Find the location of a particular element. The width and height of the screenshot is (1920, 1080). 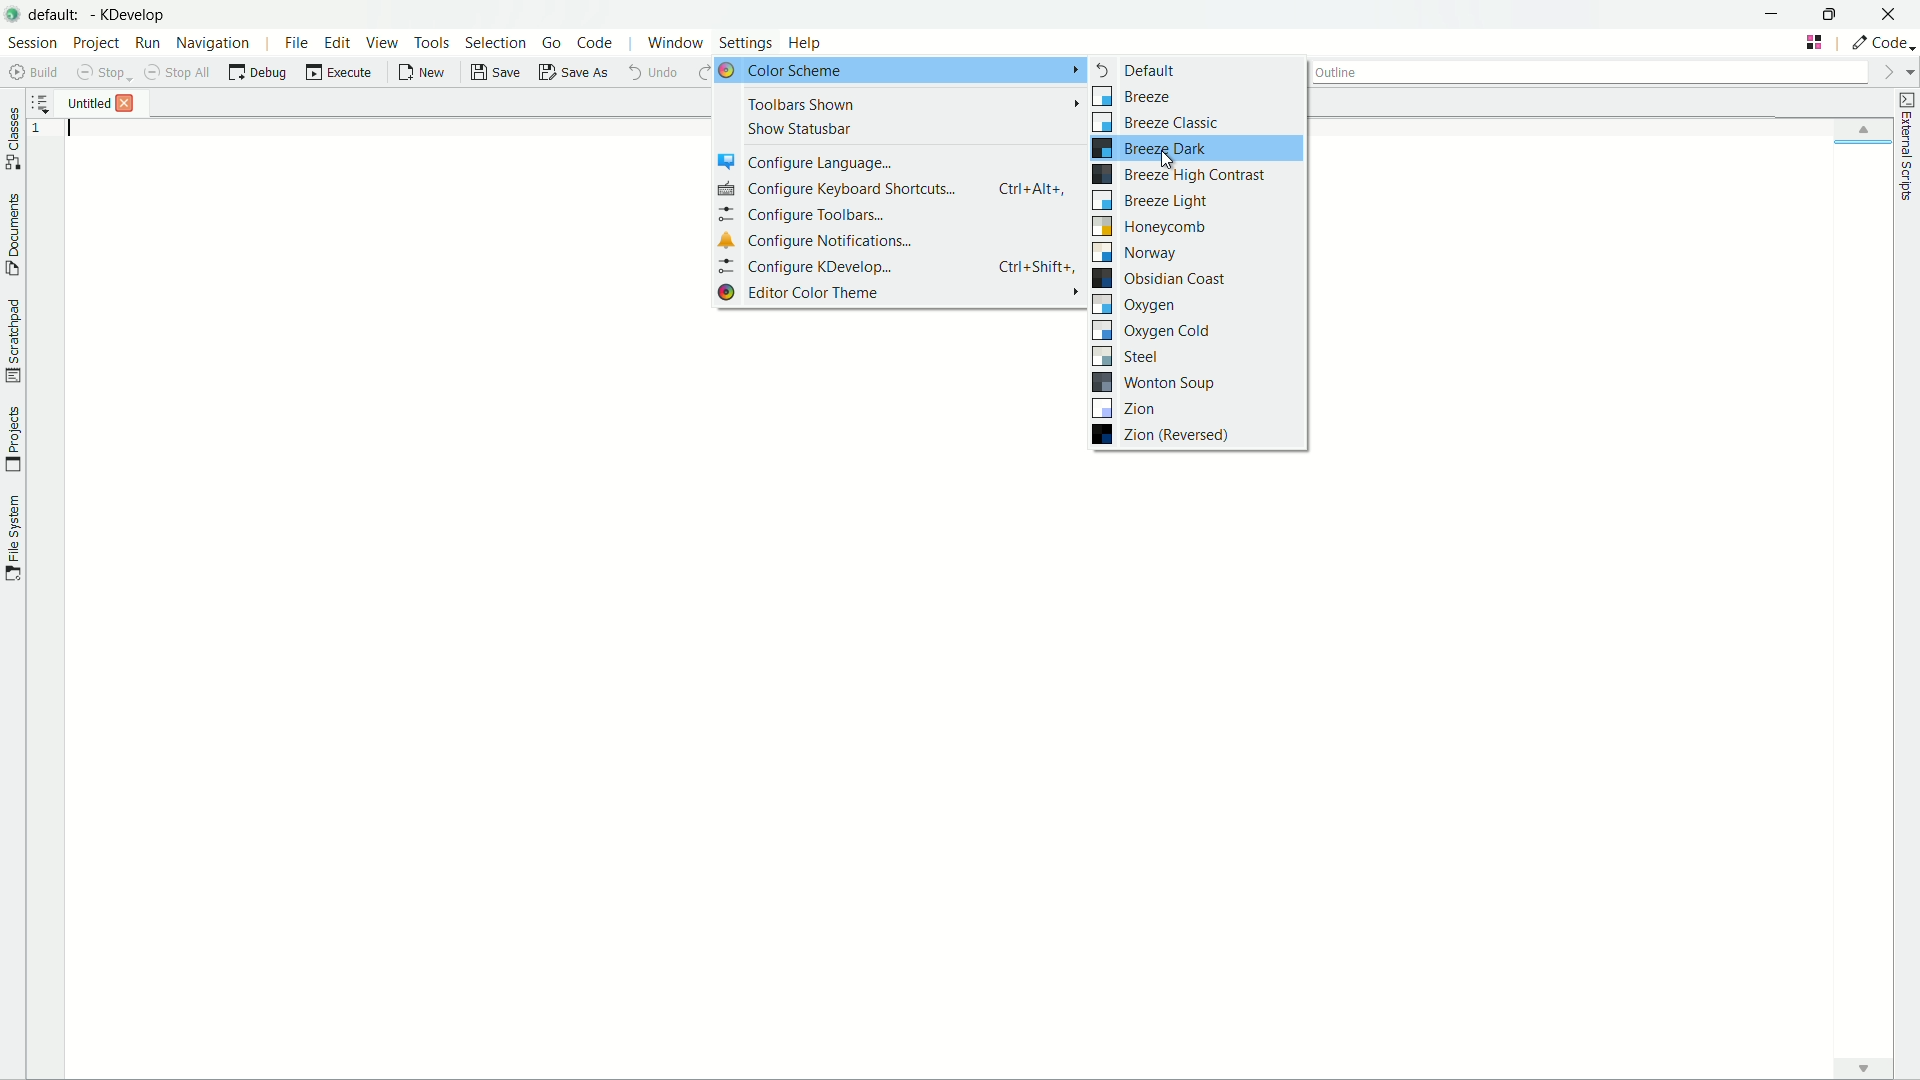

settings is located at coordinates (749, 40).